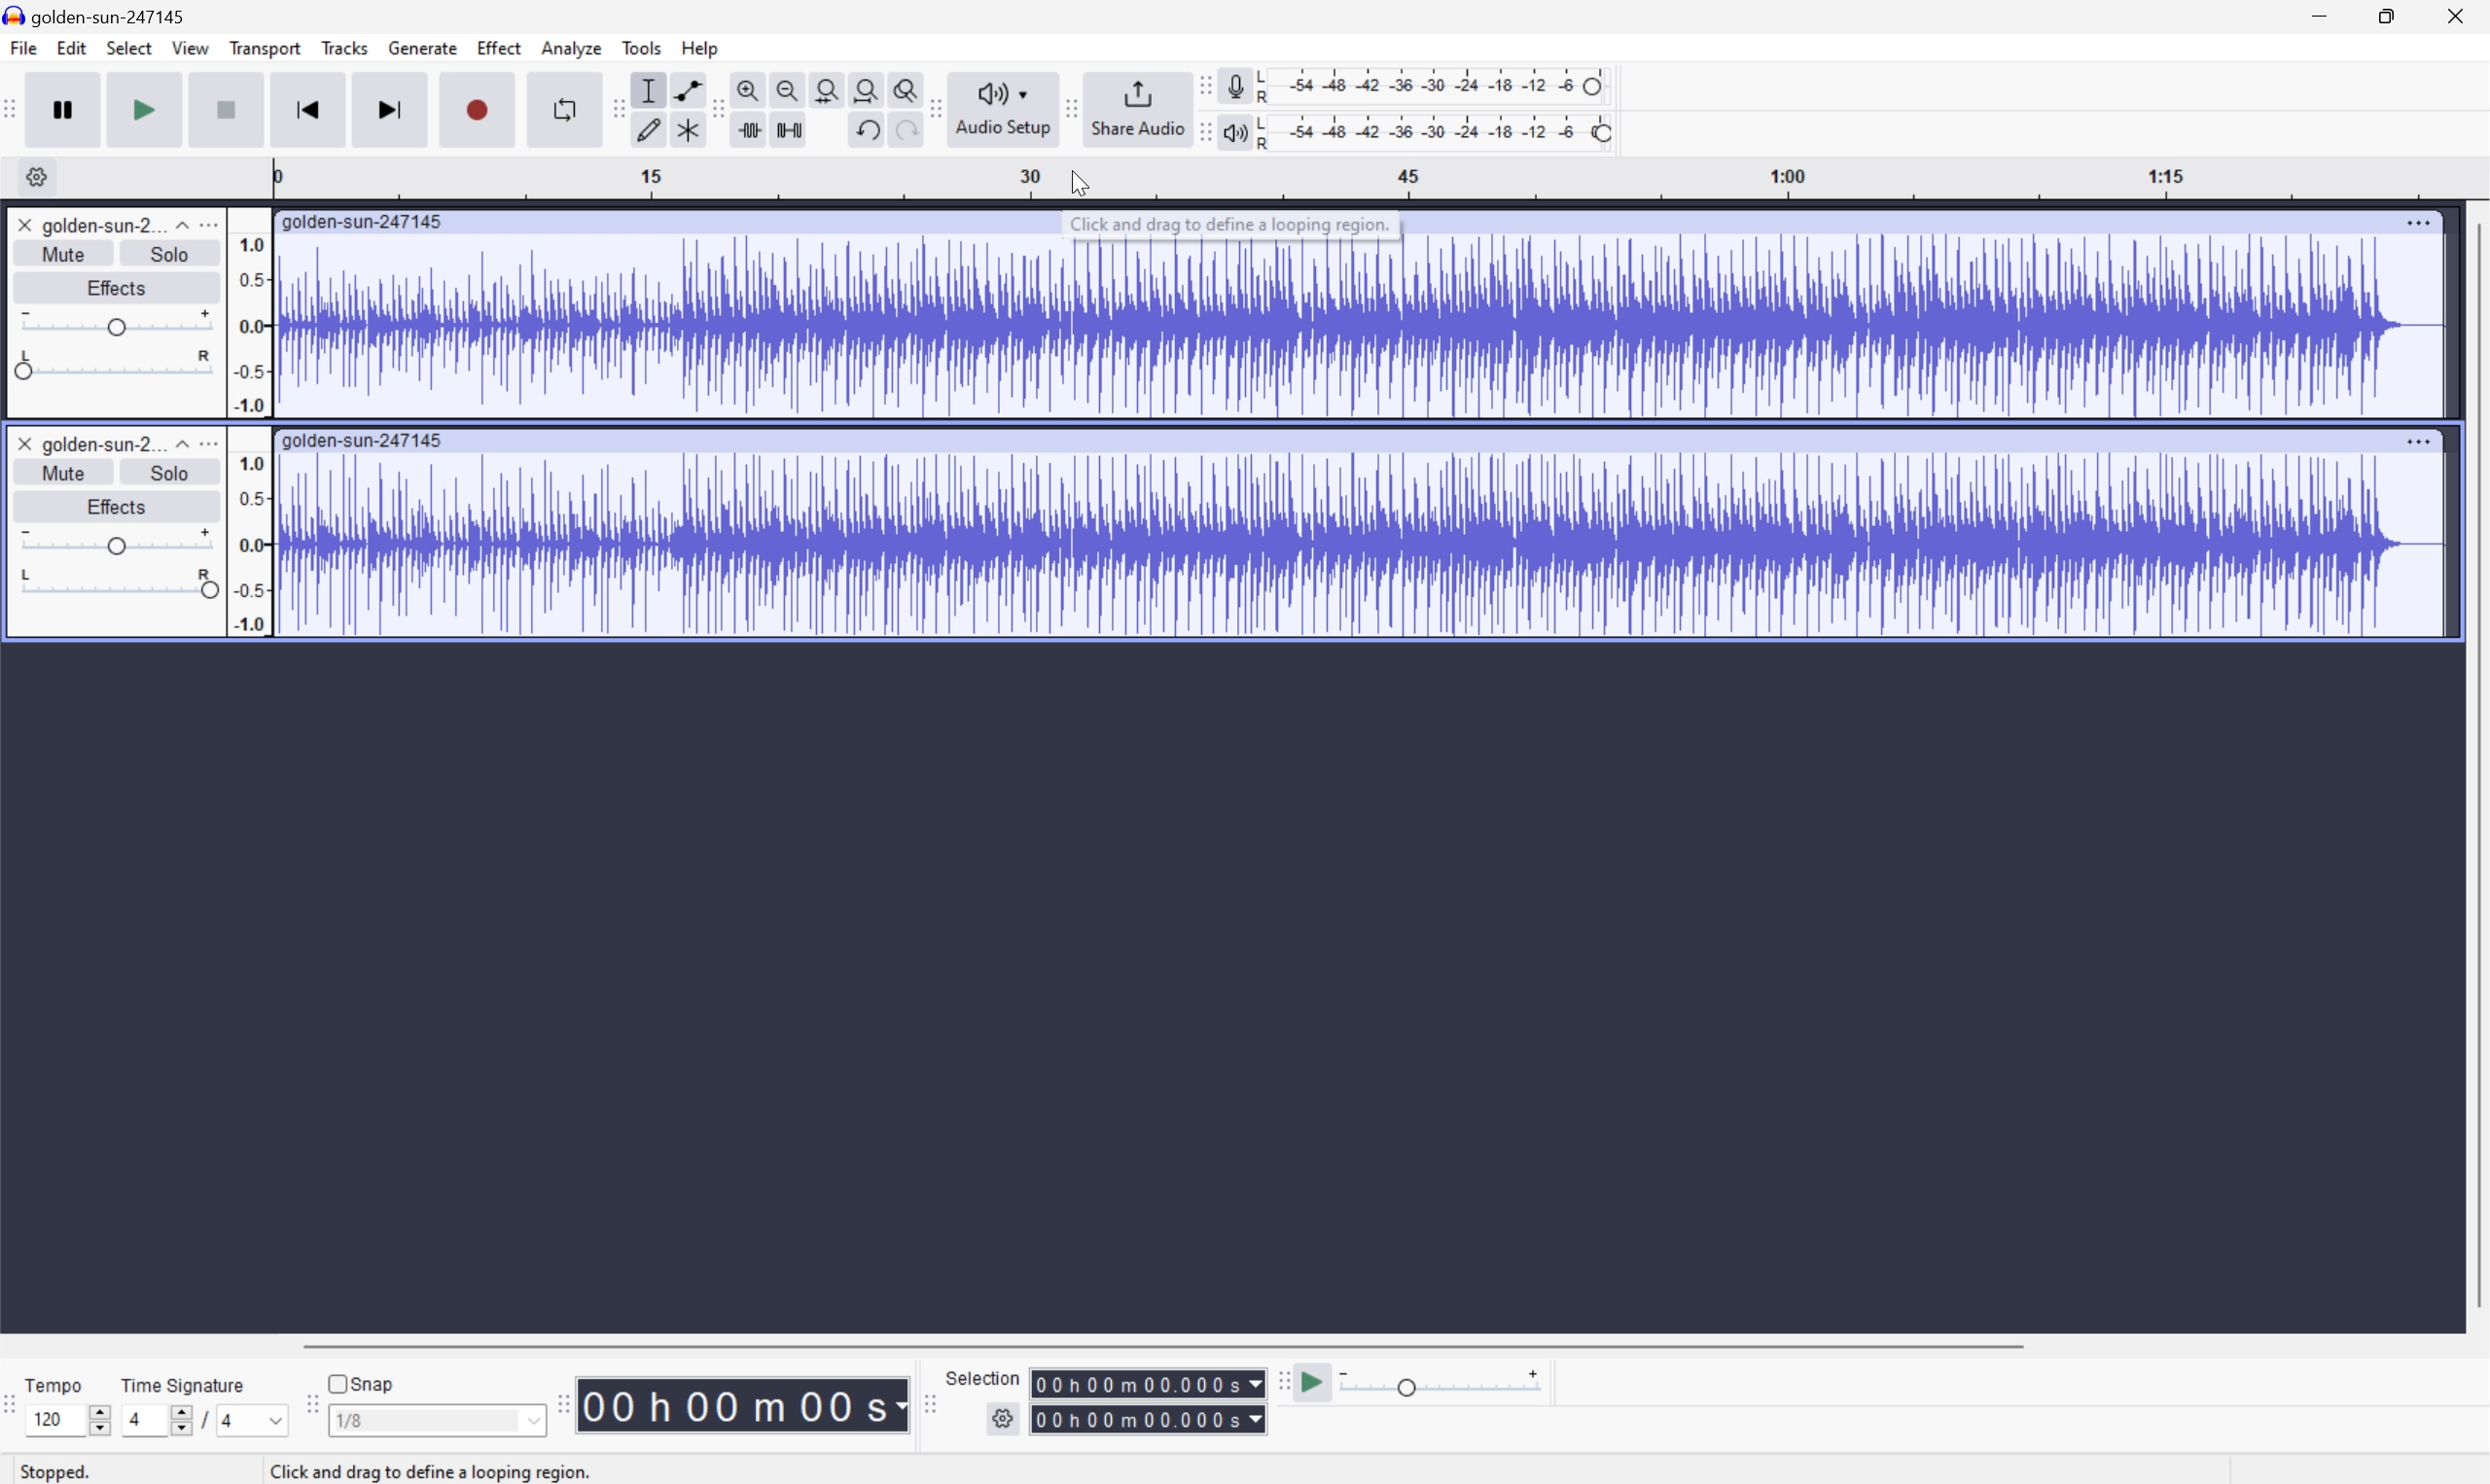 The width and height of the screenshot is (2490, 1484). I want to click on Playback meter, so click(1234, 131).